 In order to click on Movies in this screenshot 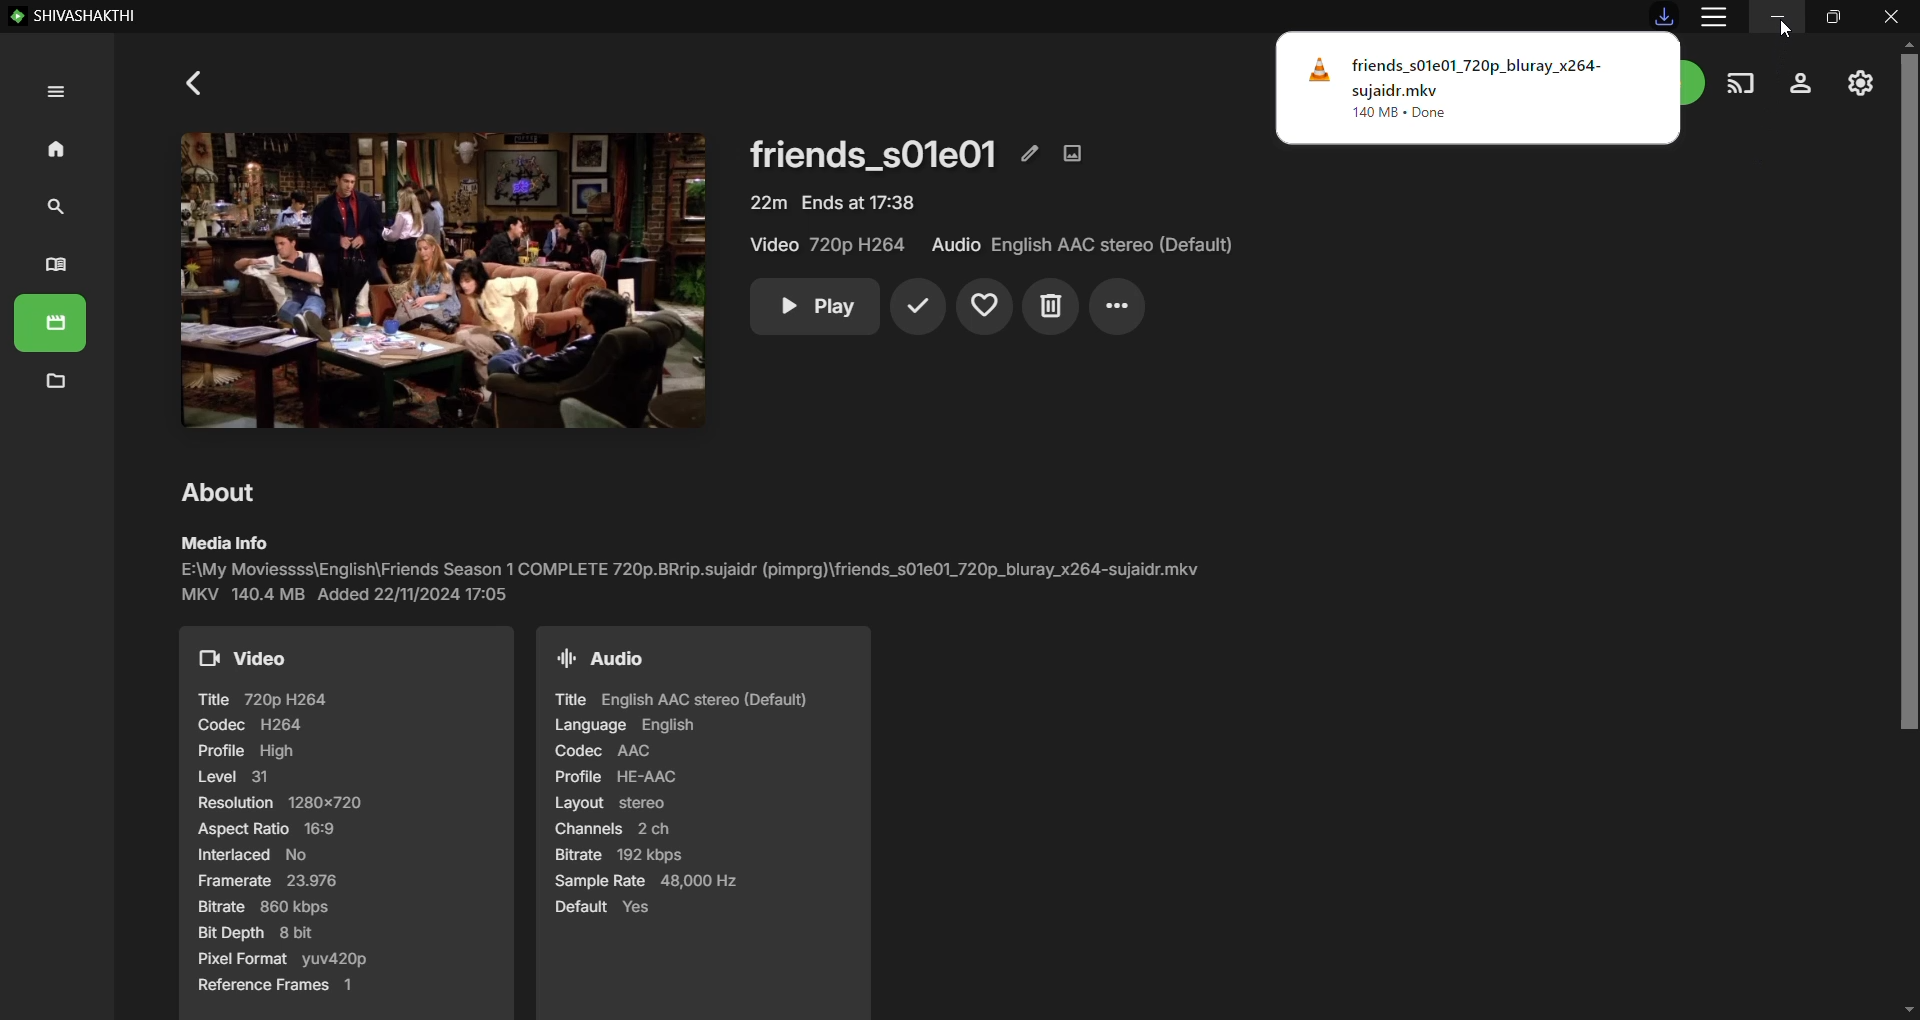, I will do `click(52, 326)`.